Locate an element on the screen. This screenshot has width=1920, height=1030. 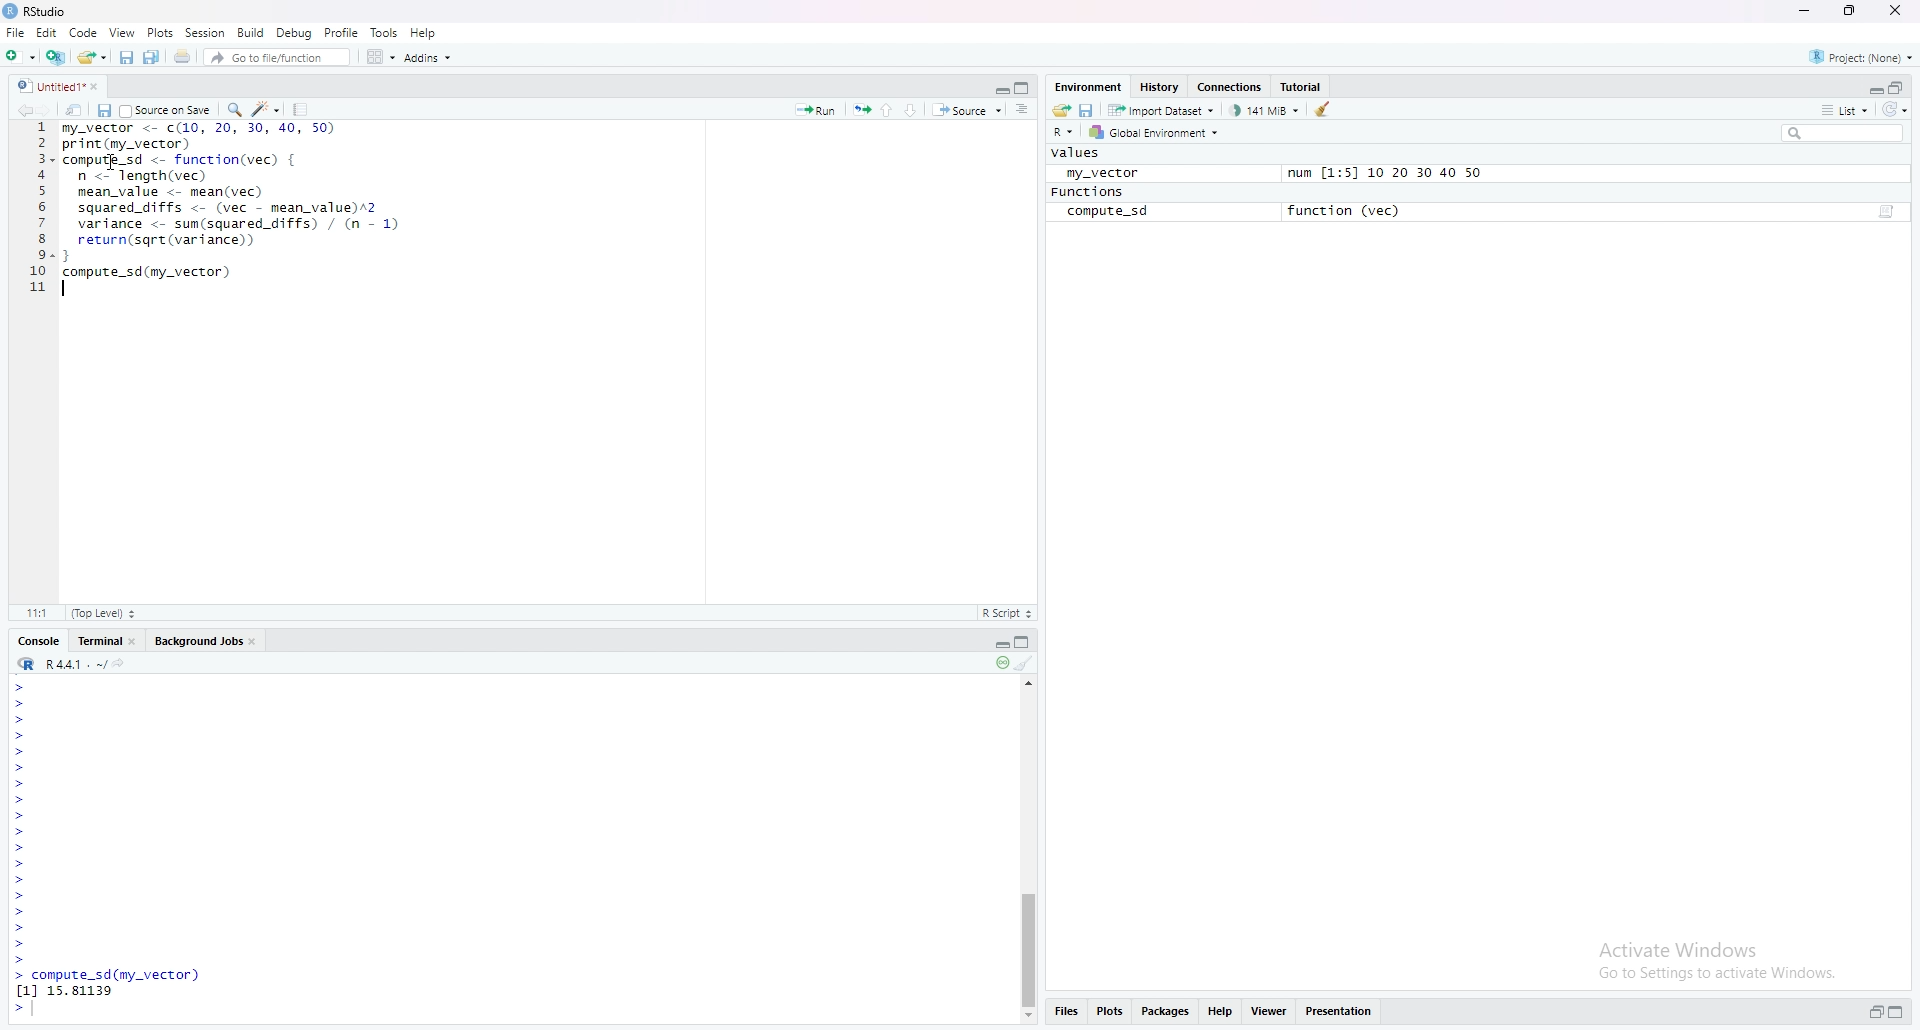
Save all open documents (Ctrl + Alt + S) is located at coordinates (153, 57).